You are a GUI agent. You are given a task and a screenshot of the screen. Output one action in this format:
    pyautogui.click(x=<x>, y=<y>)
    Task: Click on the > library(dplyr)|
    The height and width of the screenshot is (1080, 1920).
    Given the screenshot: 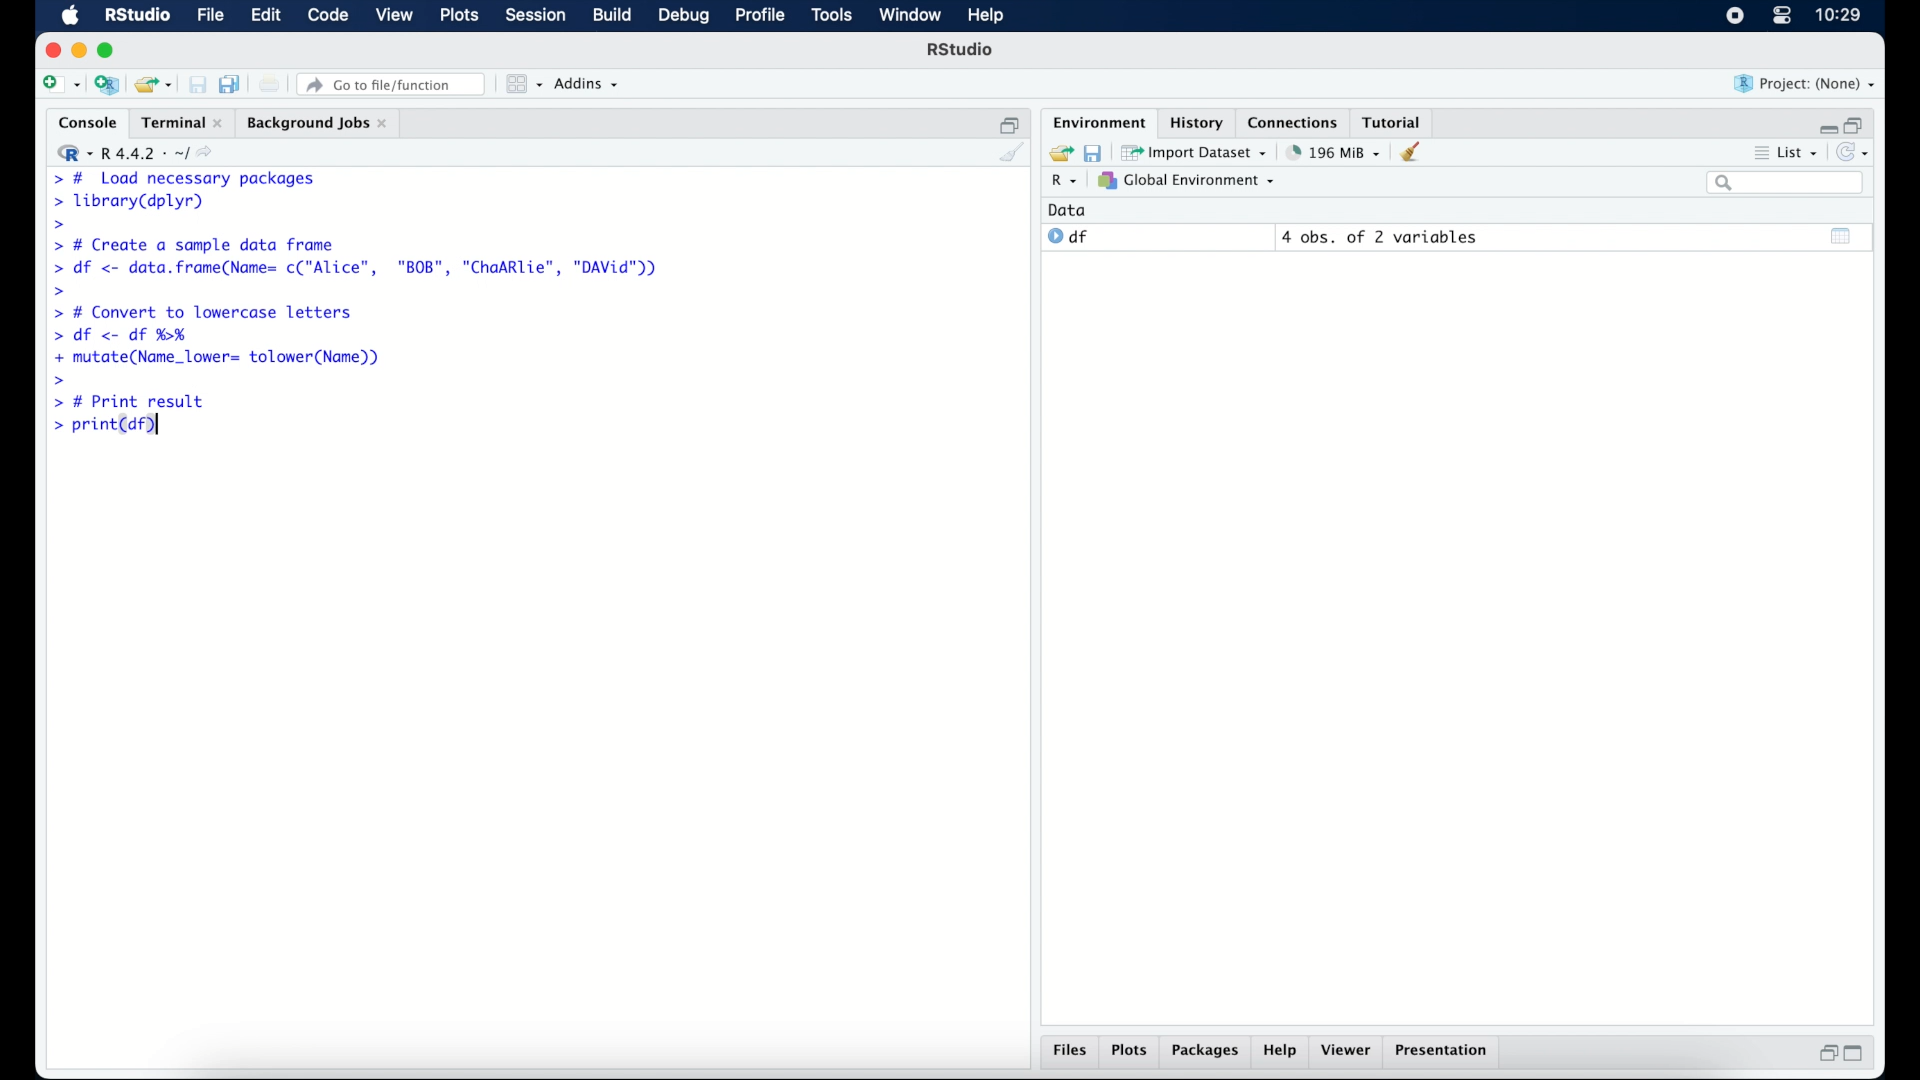 What is the action you would take?
    pyautogui.click(x=133, y=202)
    